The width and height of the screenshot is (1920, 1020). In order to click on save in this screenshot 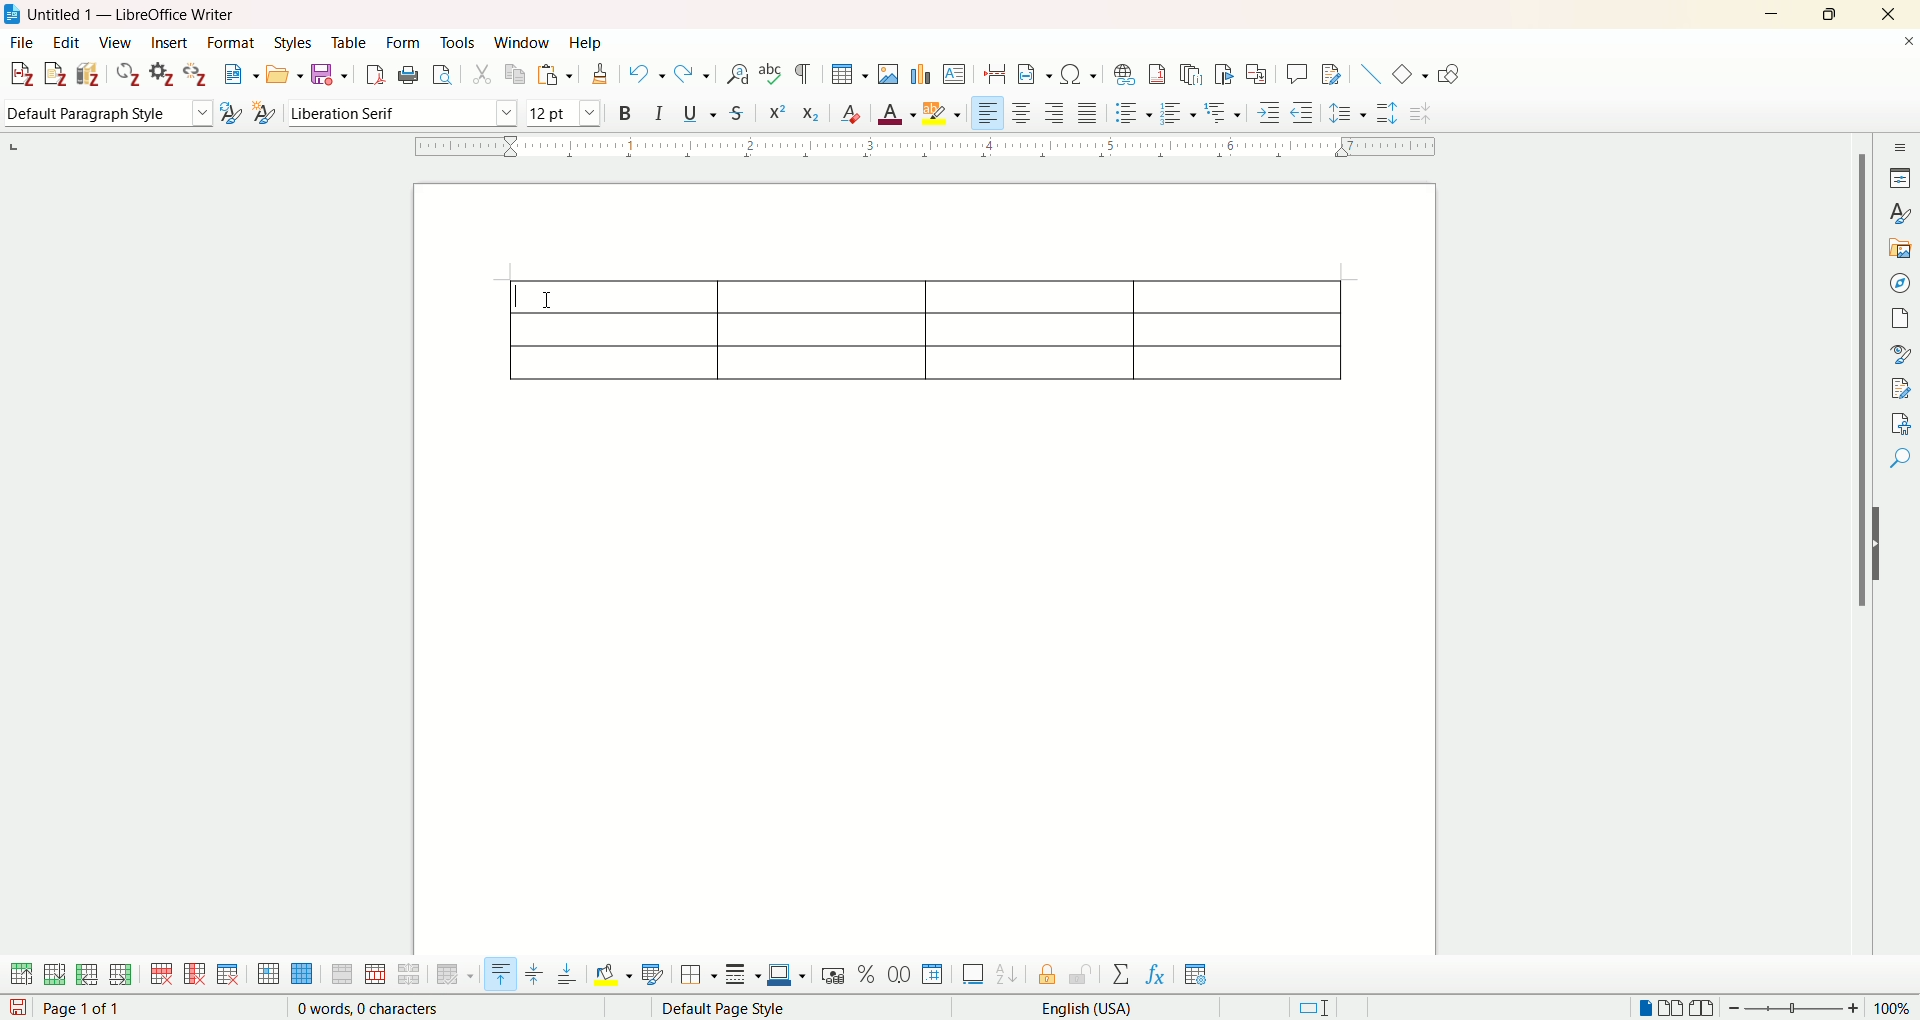, I will do `click(16, 1007)`.